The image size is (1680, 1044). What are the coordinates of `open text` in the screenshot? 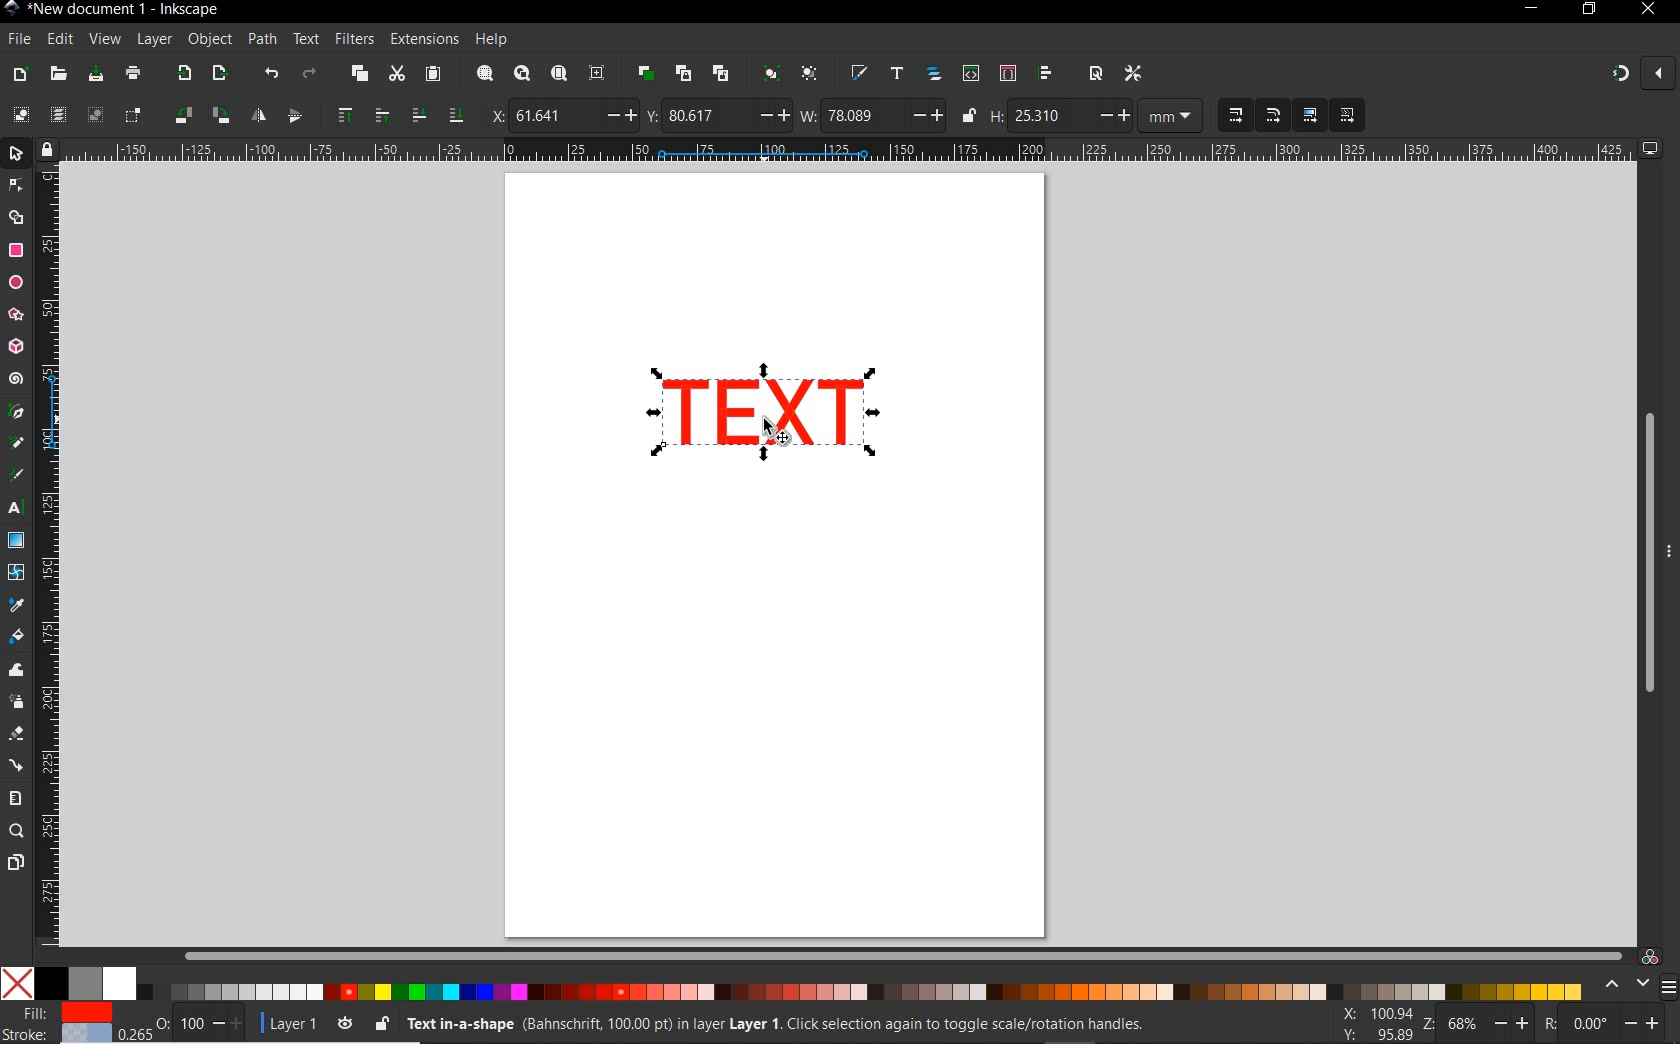 It's located at (897, 75).